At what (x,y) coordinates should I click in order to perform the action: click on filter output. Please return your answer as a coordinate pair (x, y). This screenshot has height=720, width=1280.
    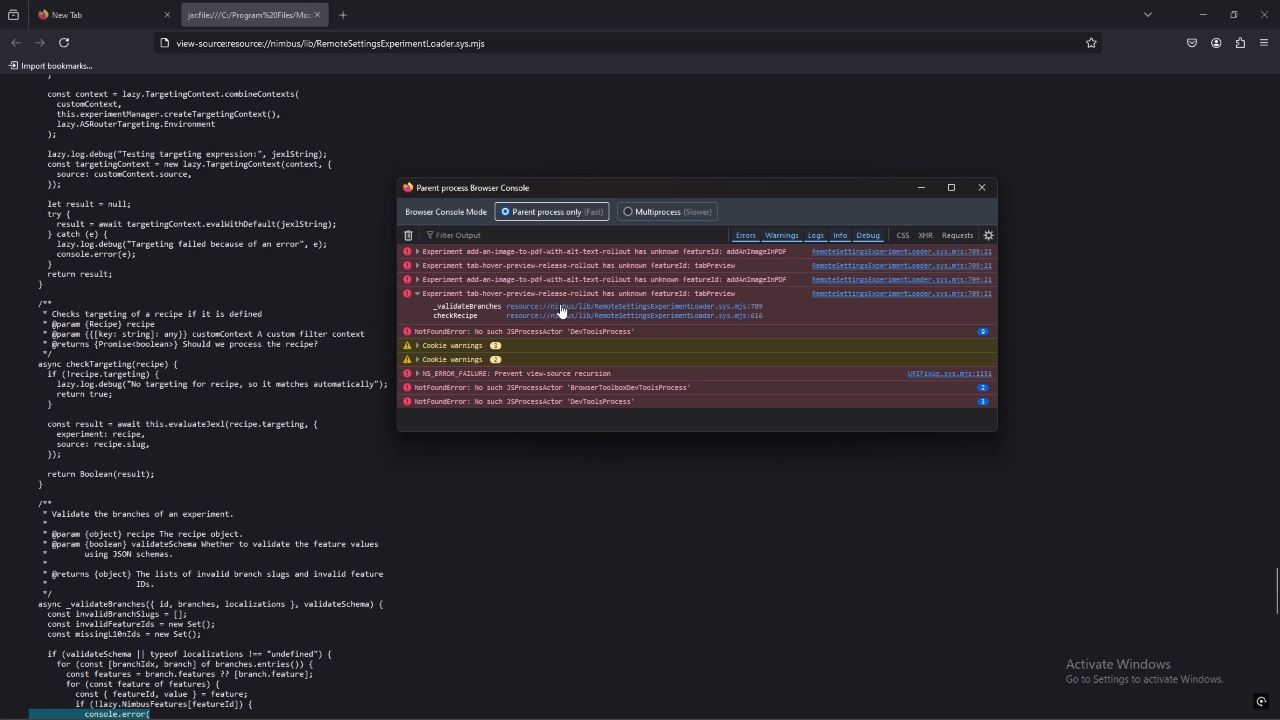
    Looking at the image, I should click on (457, 234).